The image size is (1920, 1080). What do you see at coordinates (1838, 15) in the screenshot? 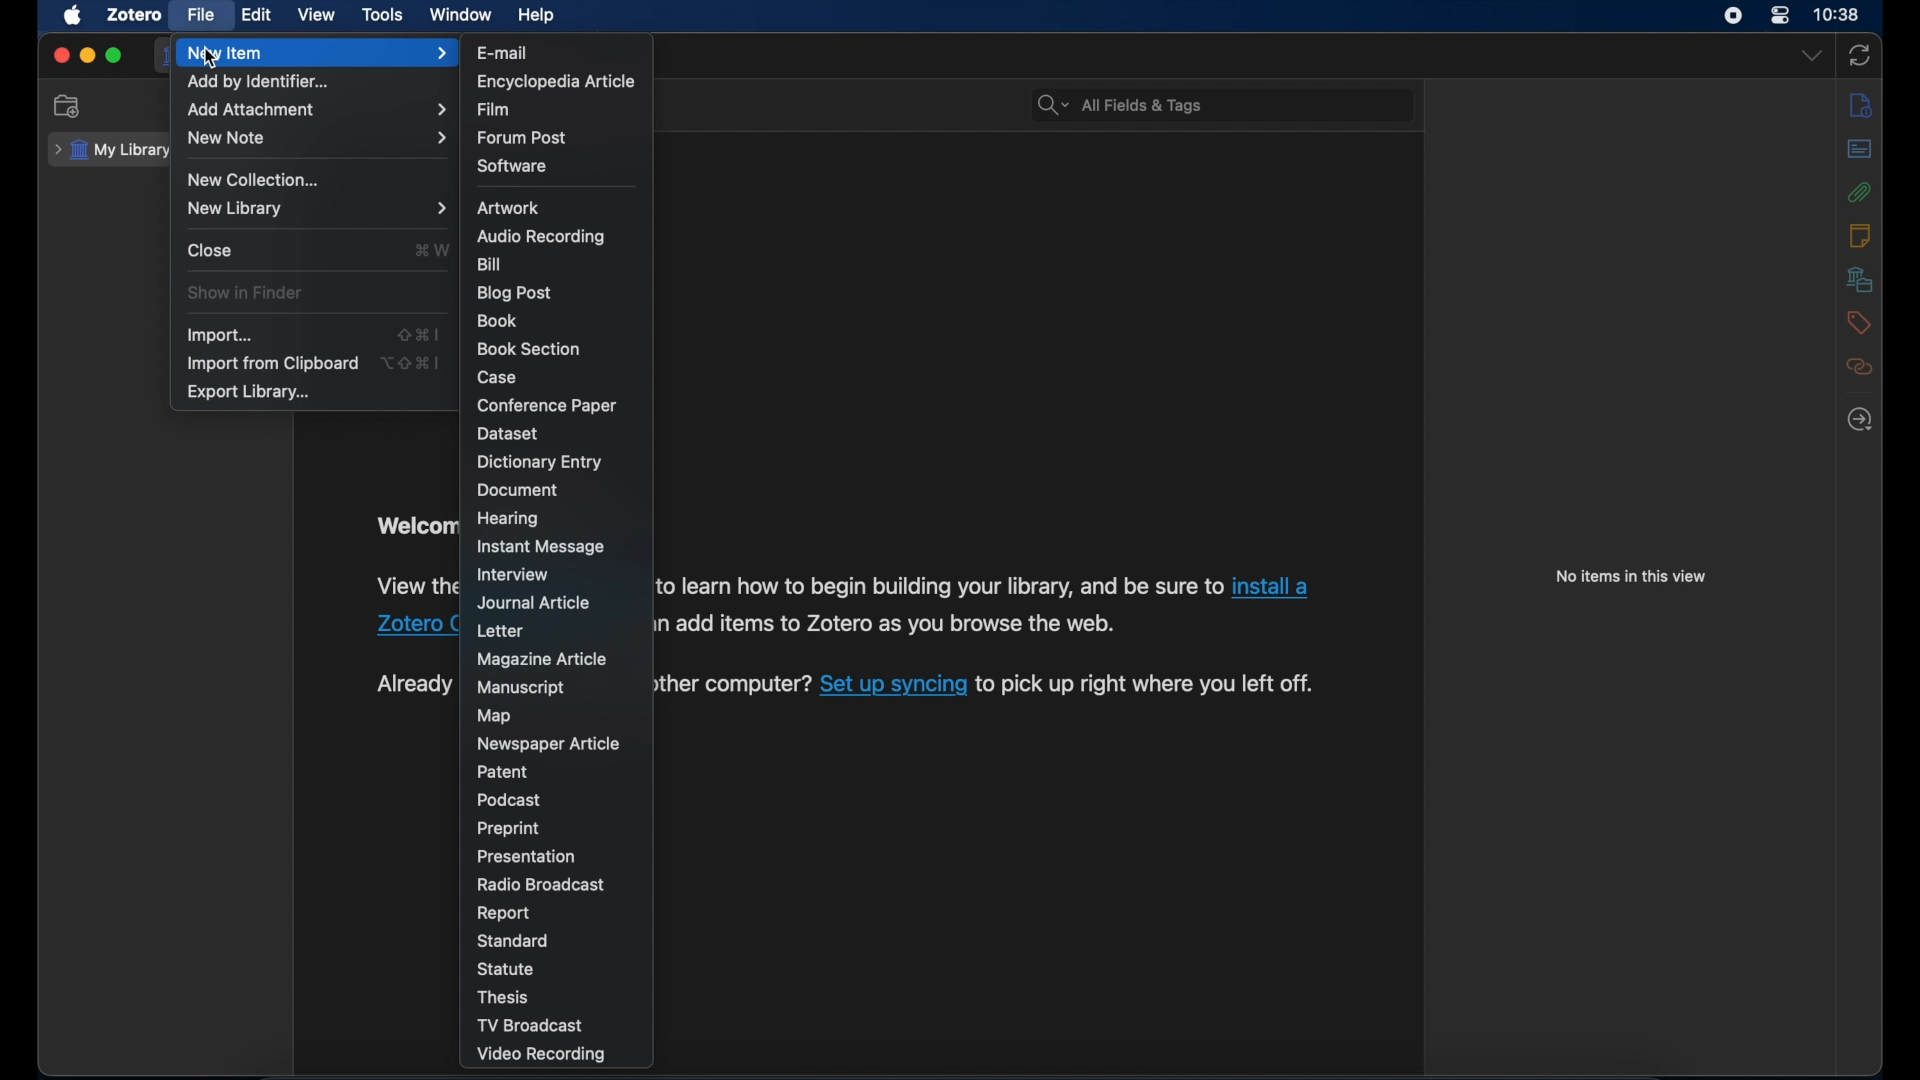
I see `time` at bounding box center [1838, 15].